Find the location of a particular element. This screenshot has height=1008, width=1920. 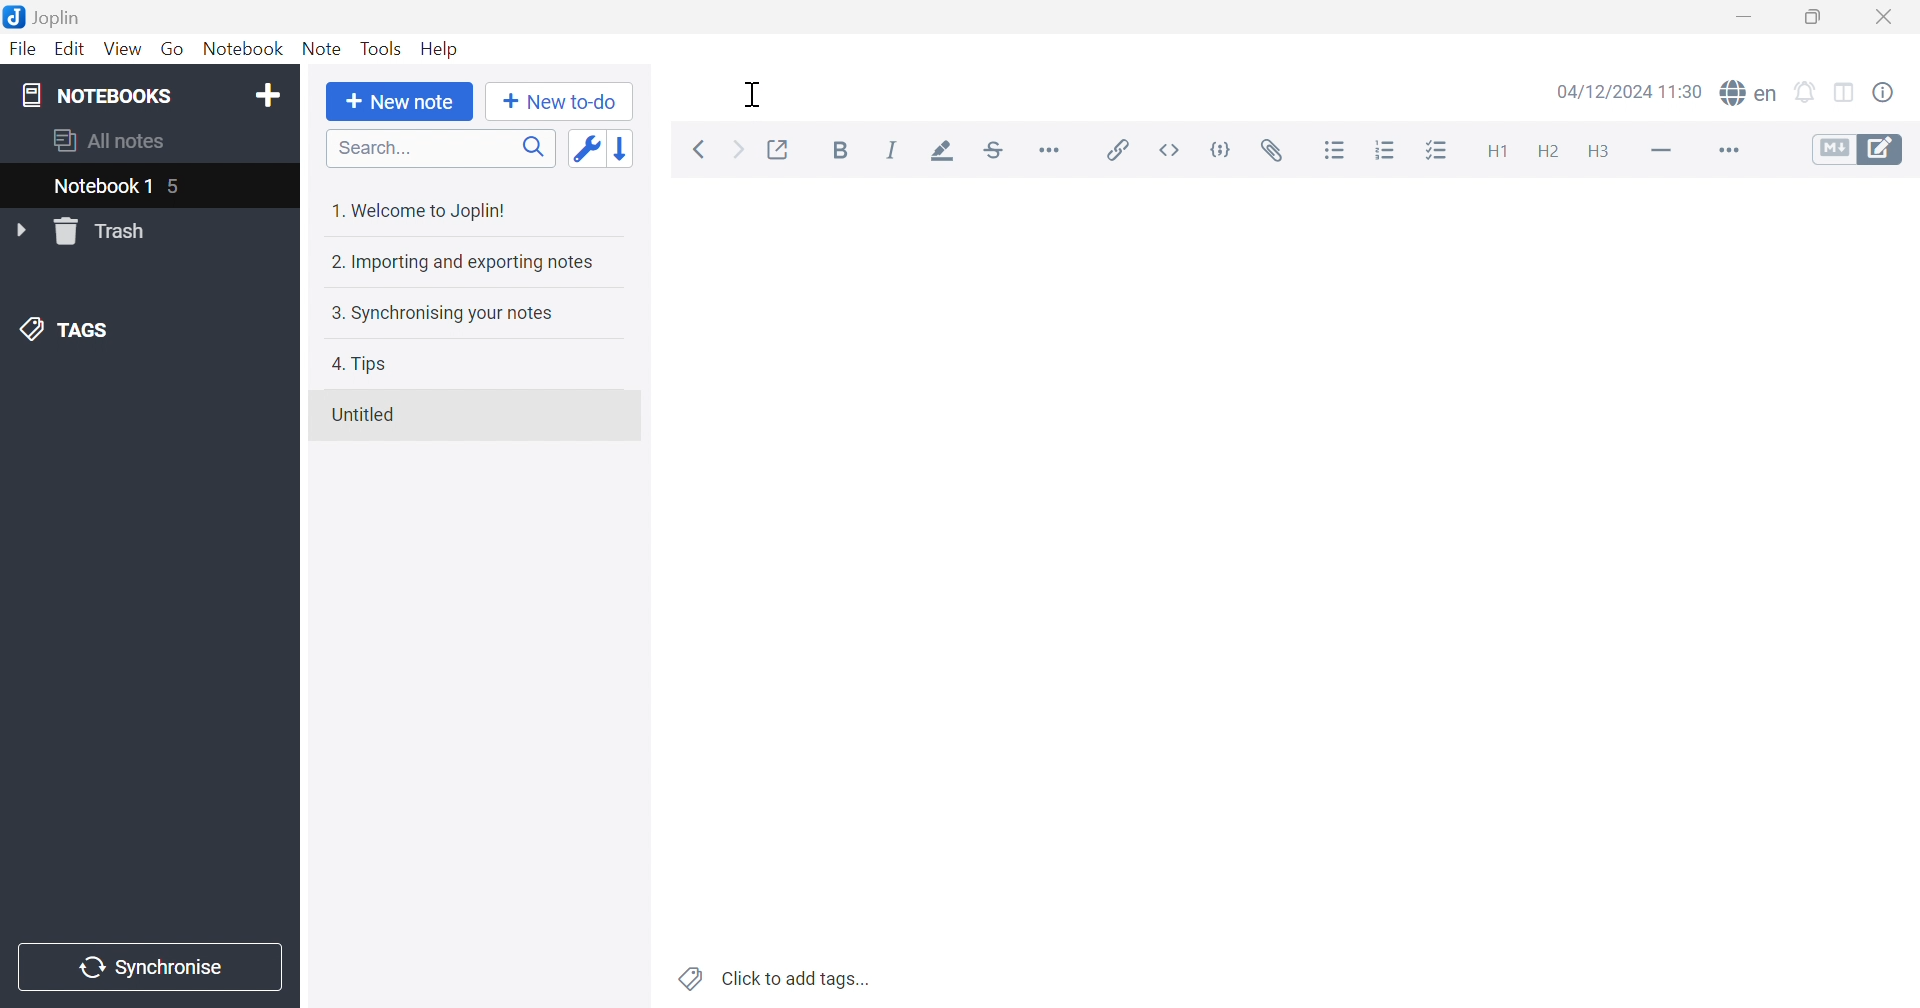

Synchronise is located at coordinates (146, 968).